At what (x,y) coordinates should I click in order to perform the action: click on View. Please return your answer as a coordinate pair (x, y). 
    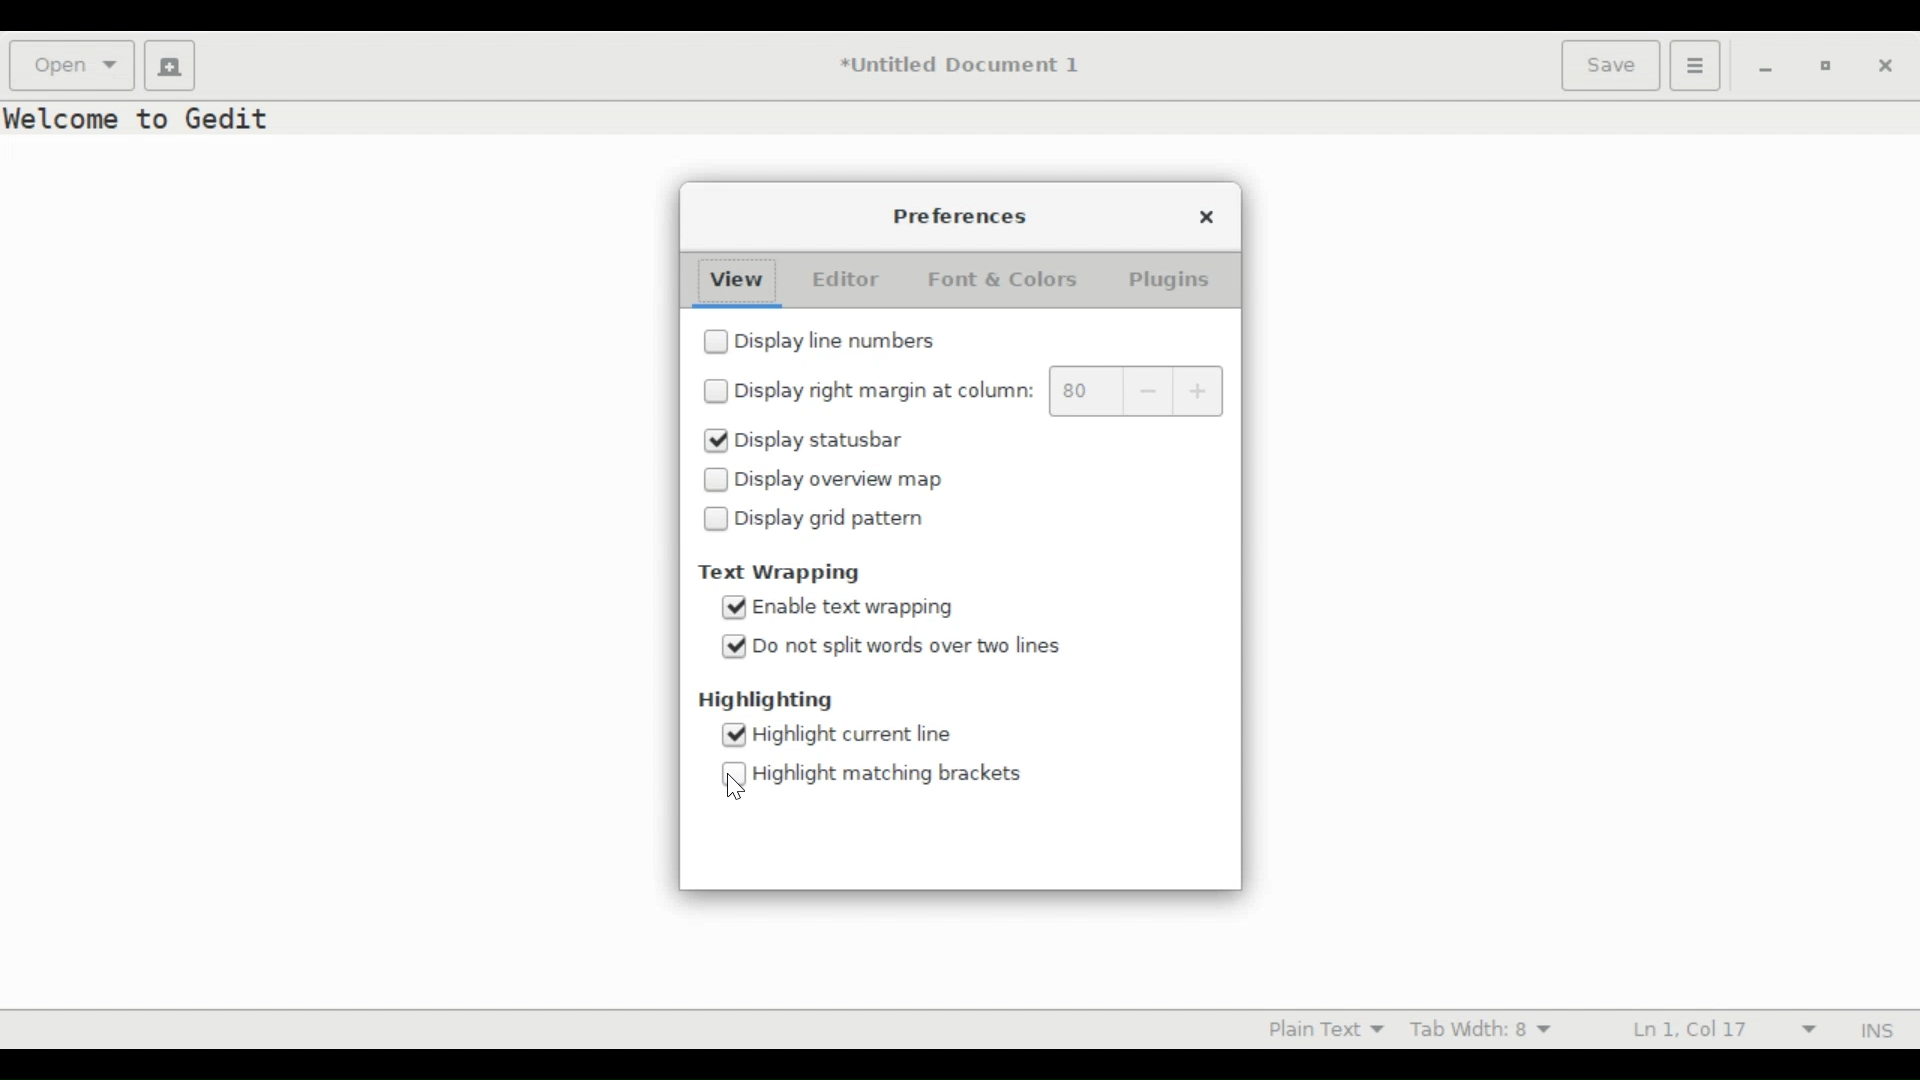
    Looking at the image, I should click on (731, 278).